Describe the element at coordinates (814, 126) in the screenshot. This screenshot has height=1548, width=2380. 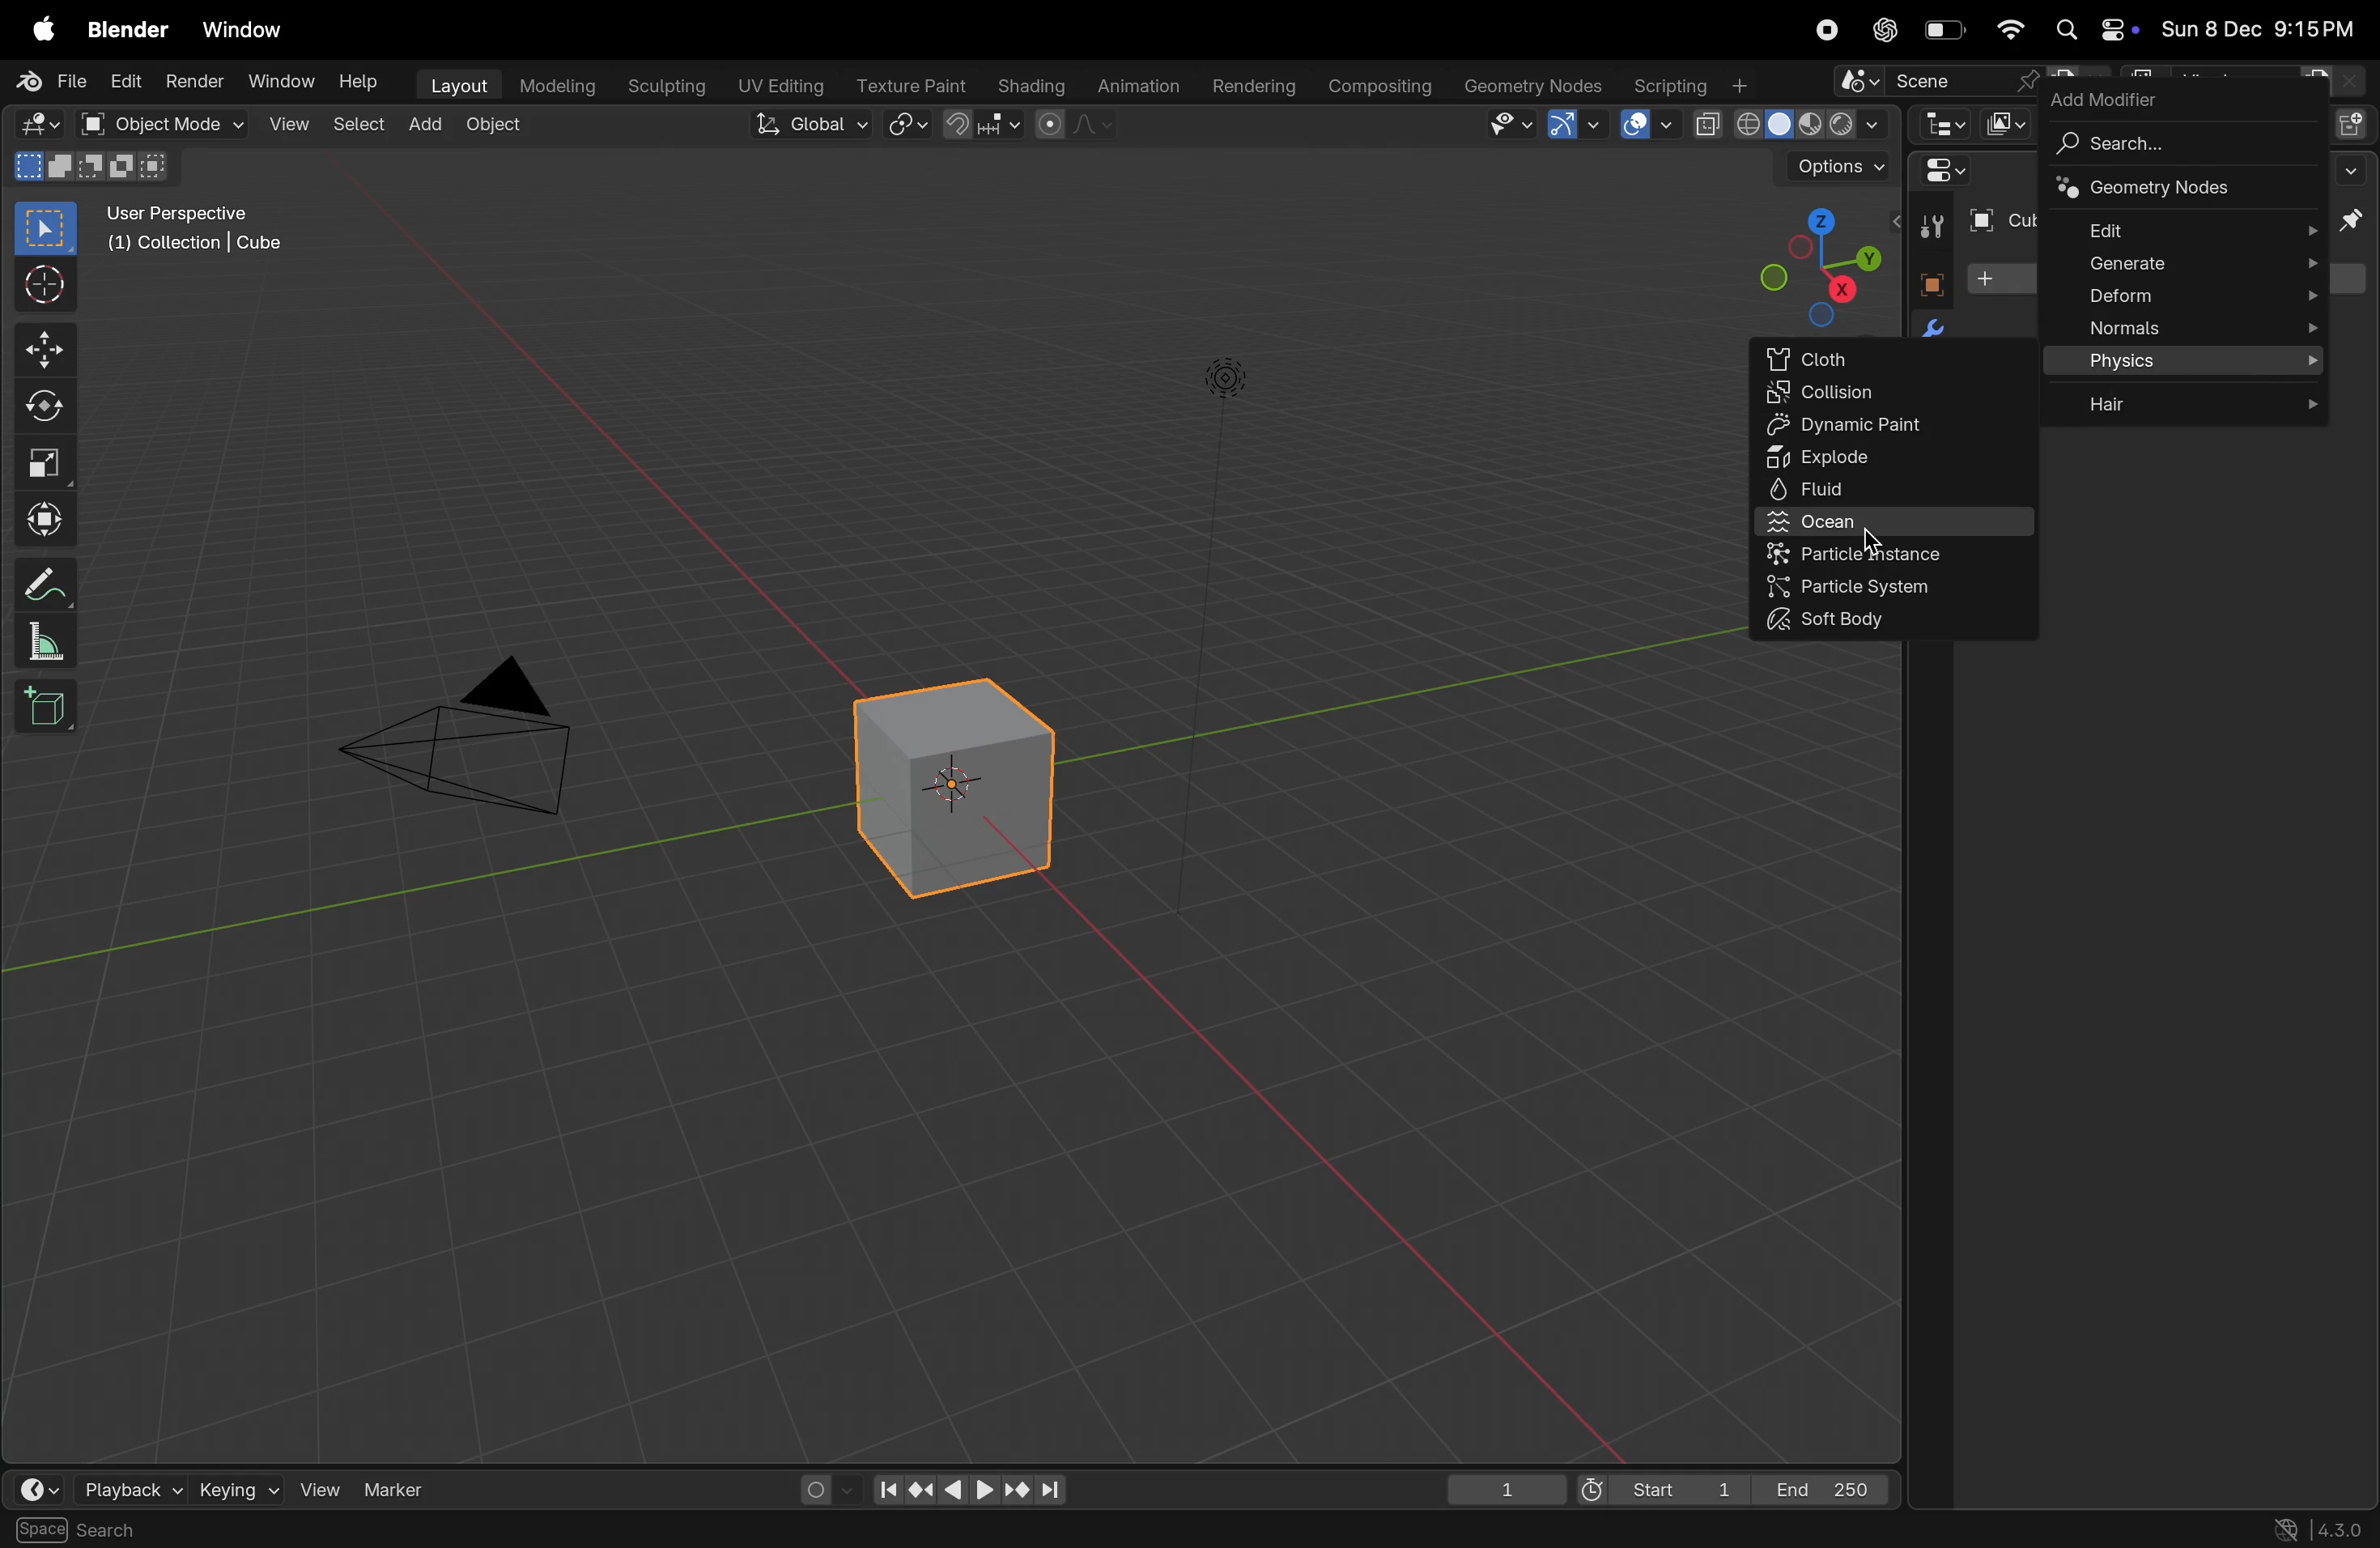
I see `global` at that location.